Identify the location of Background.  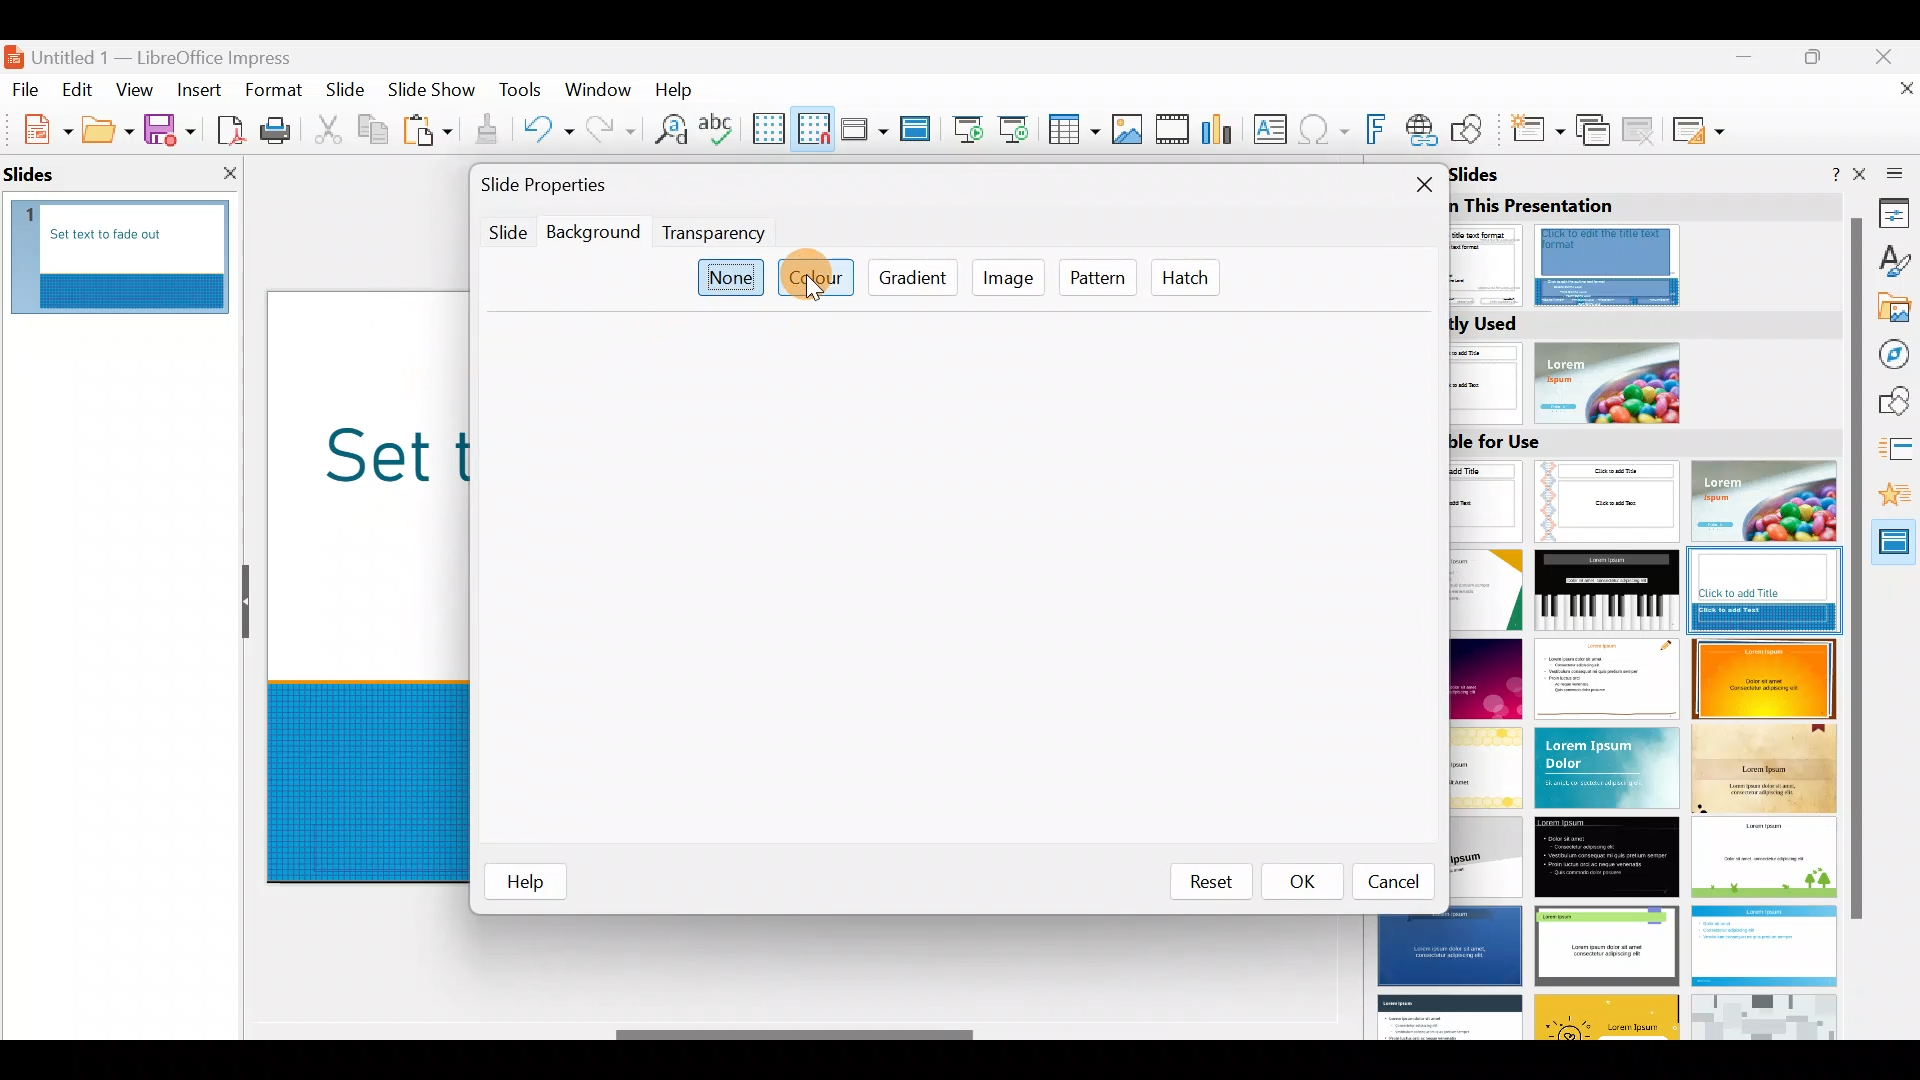
(595, 234).